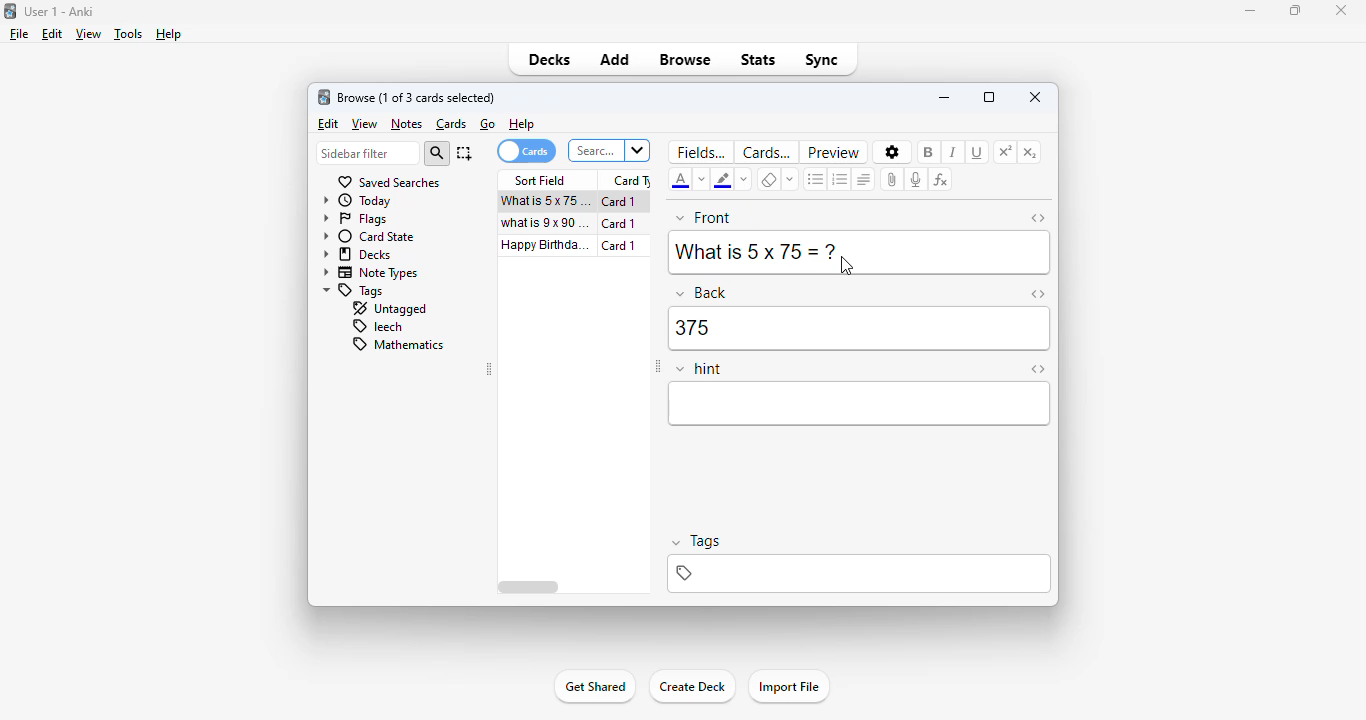 This screenshot has height=720, width=1366. What do you see at coordinates (1035, 98) in the screenshot?
I see `close` at bounding box center [1035, 98].